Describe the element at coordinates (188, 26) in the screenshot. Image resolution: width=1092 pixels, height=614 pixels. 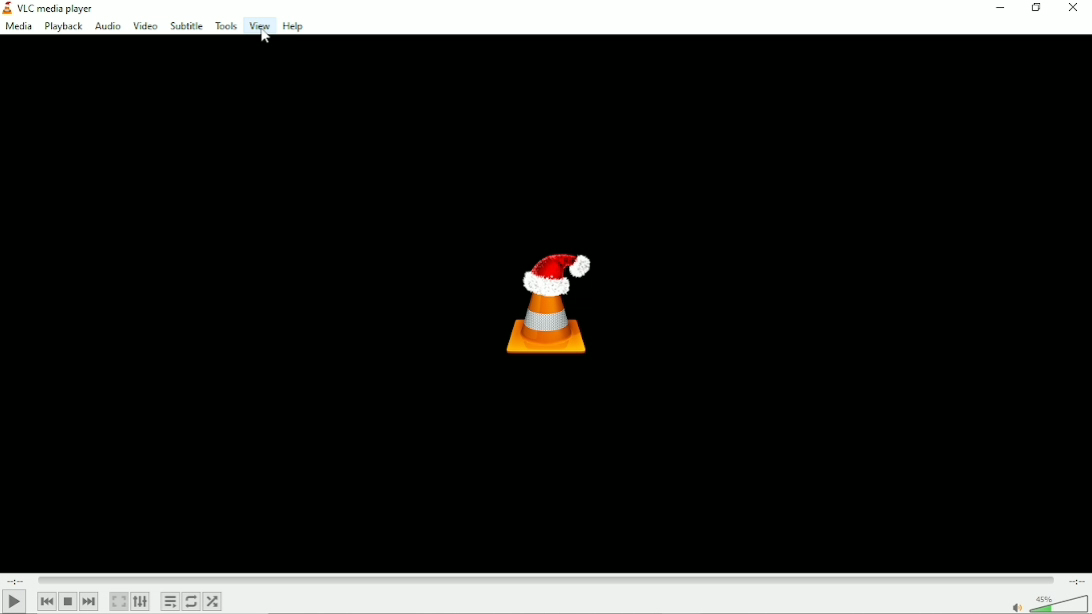
I see `Subtitle` at that location.